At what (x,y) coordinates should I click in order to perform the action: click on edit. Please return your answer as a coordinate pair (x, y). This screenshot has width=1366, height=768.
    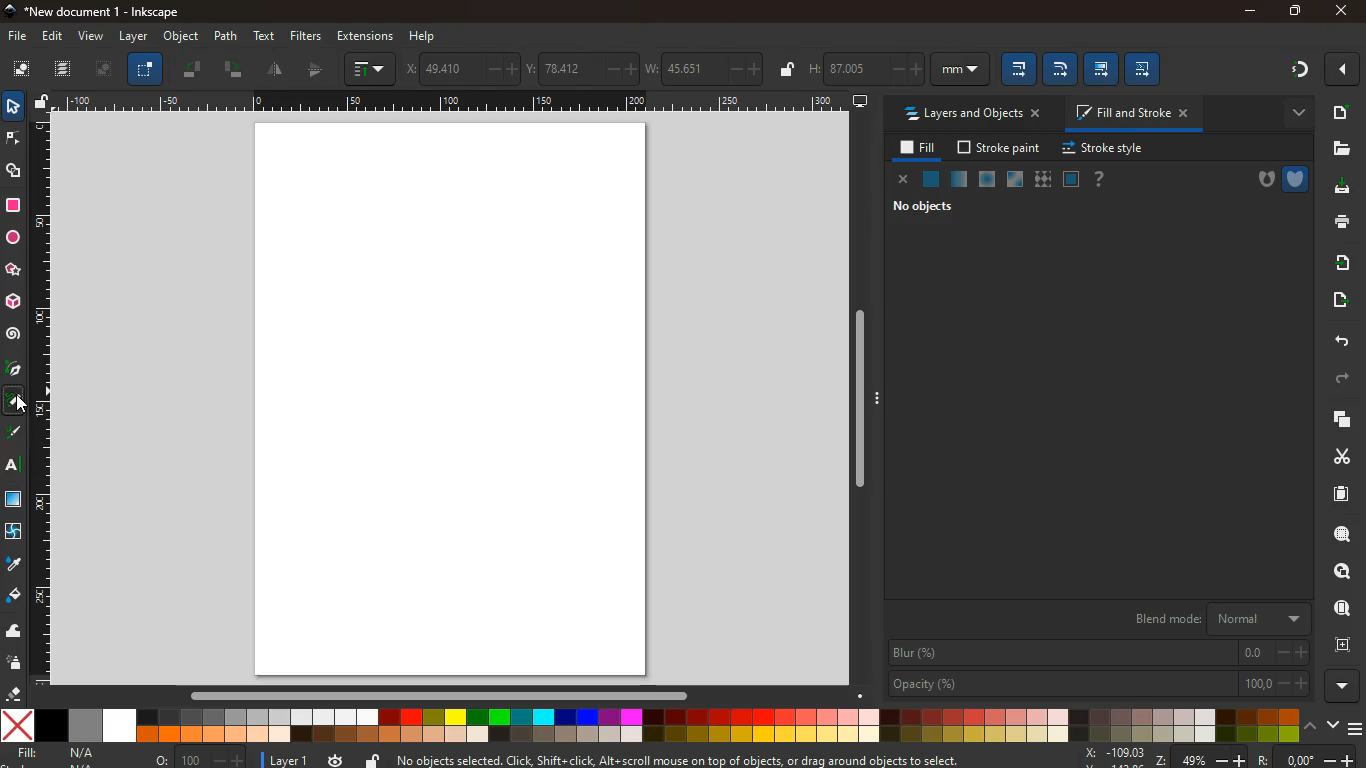
    Looking at the image, I should click on (1101, 68).